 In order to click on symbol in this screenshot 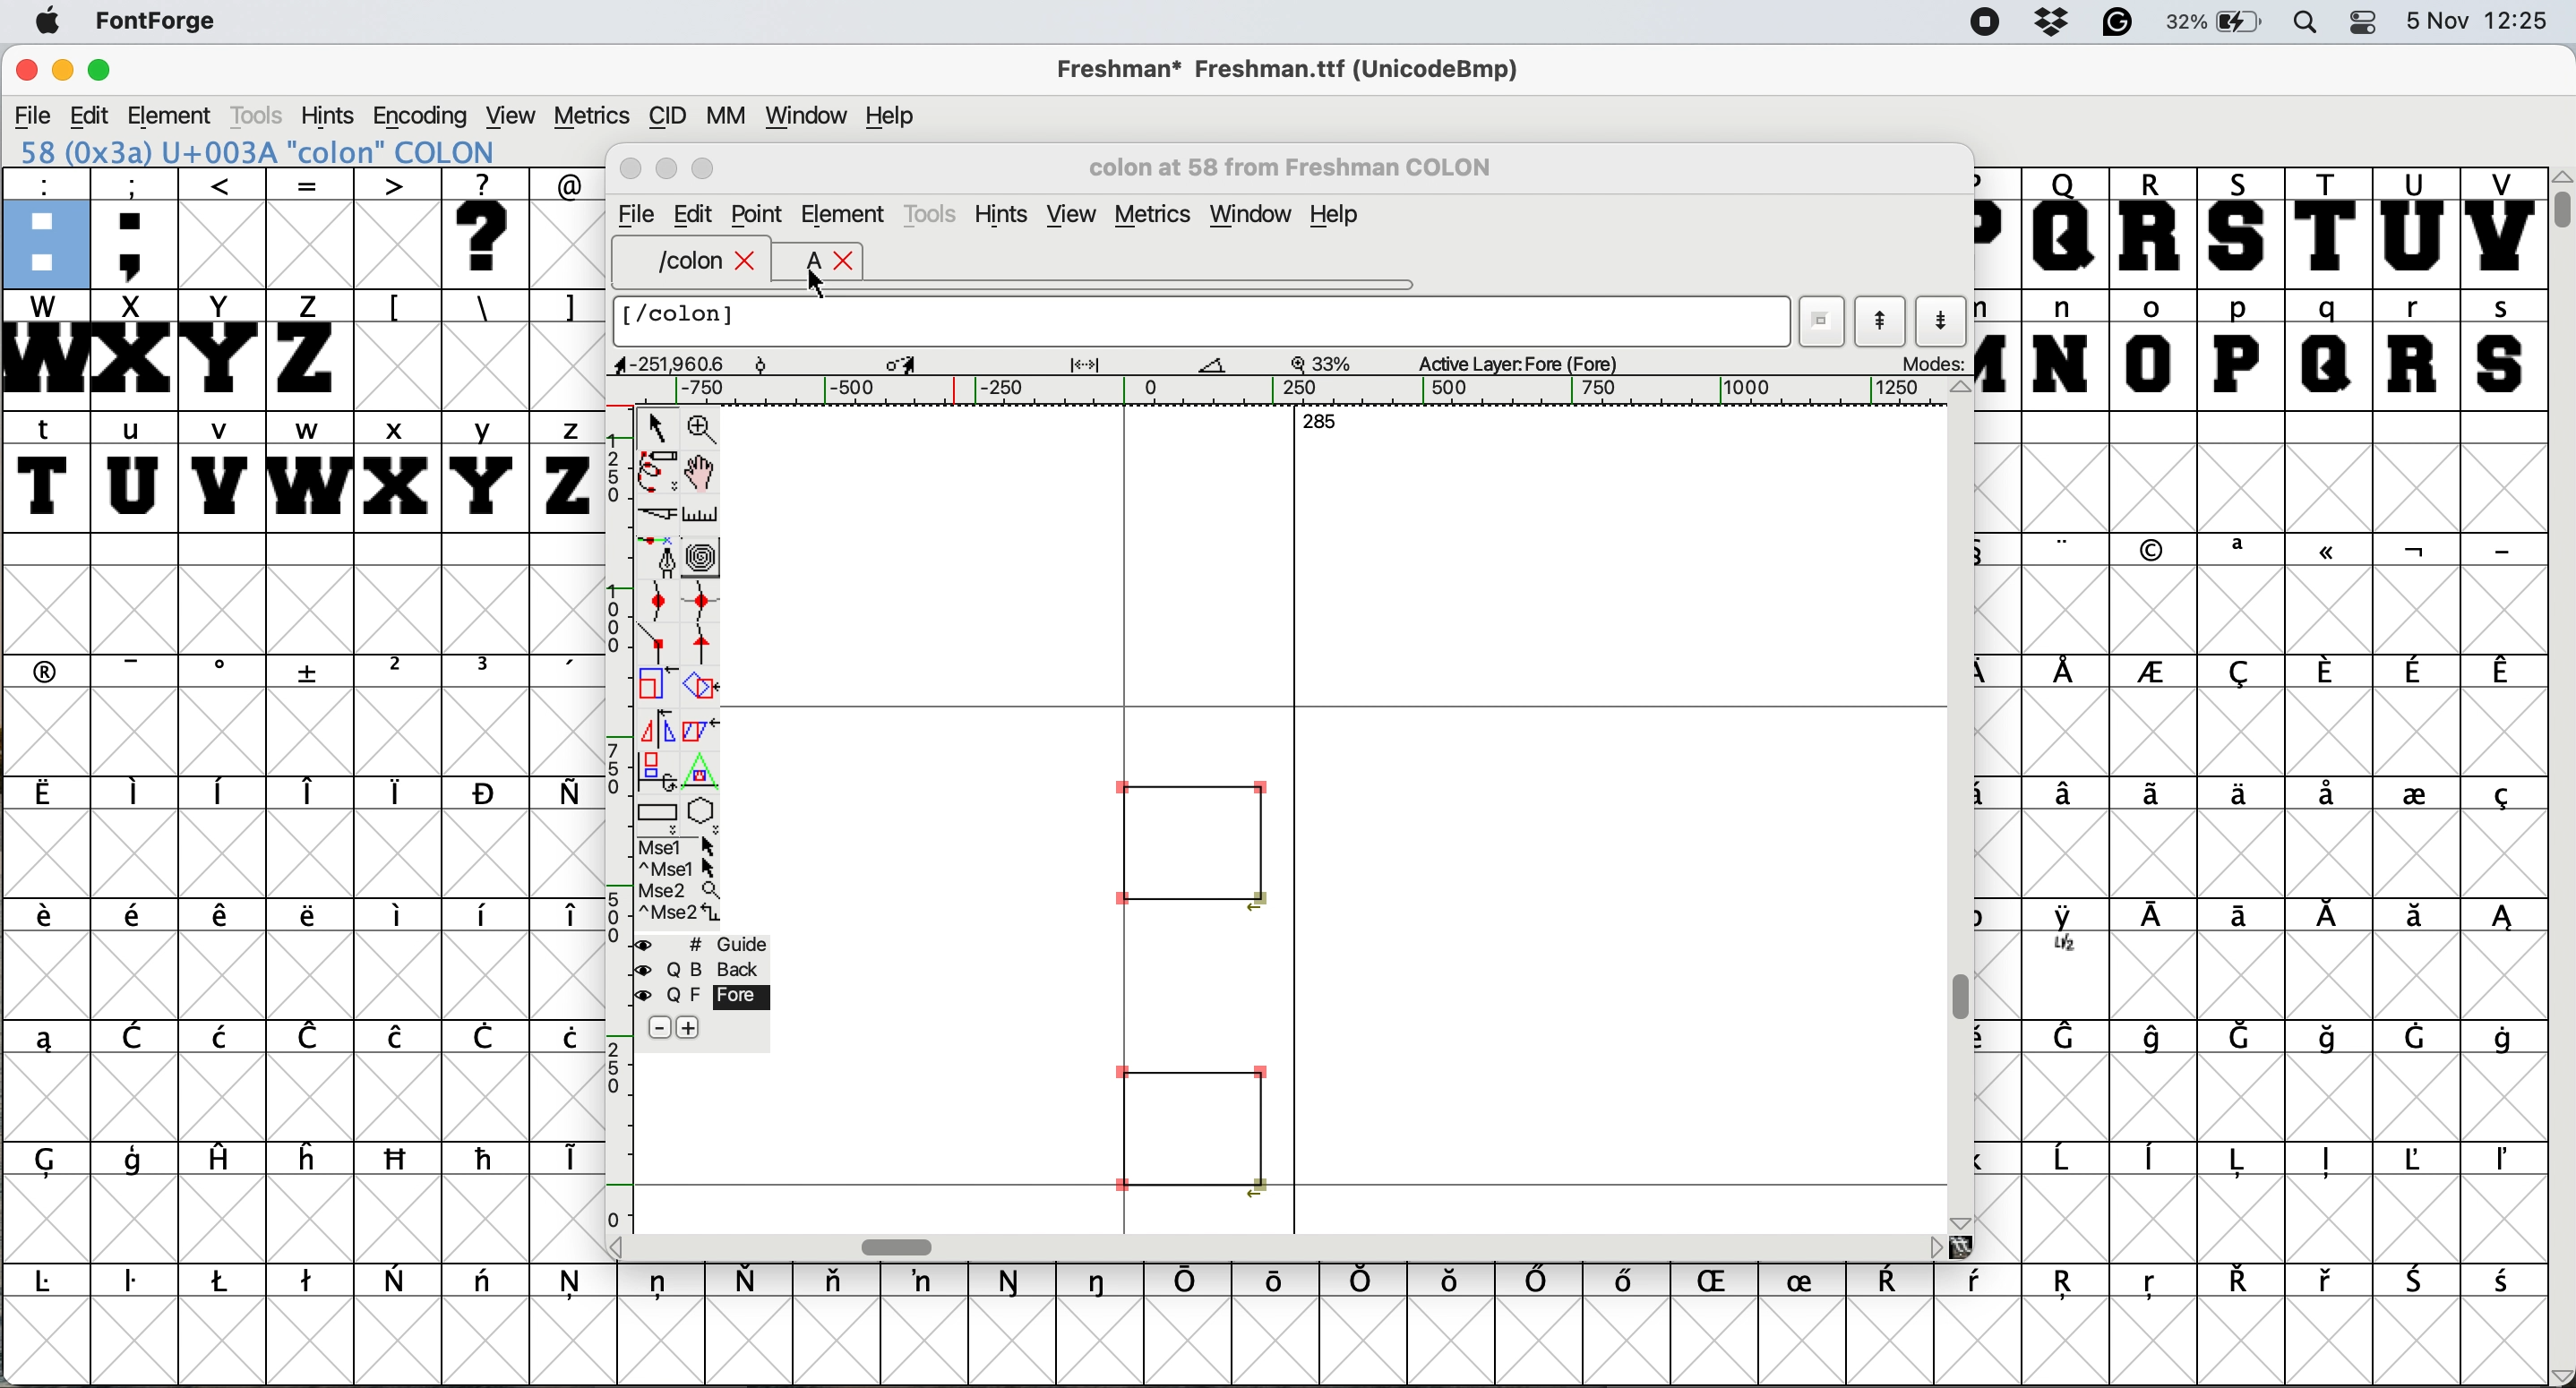, I will do `click(2152, 1288)`.